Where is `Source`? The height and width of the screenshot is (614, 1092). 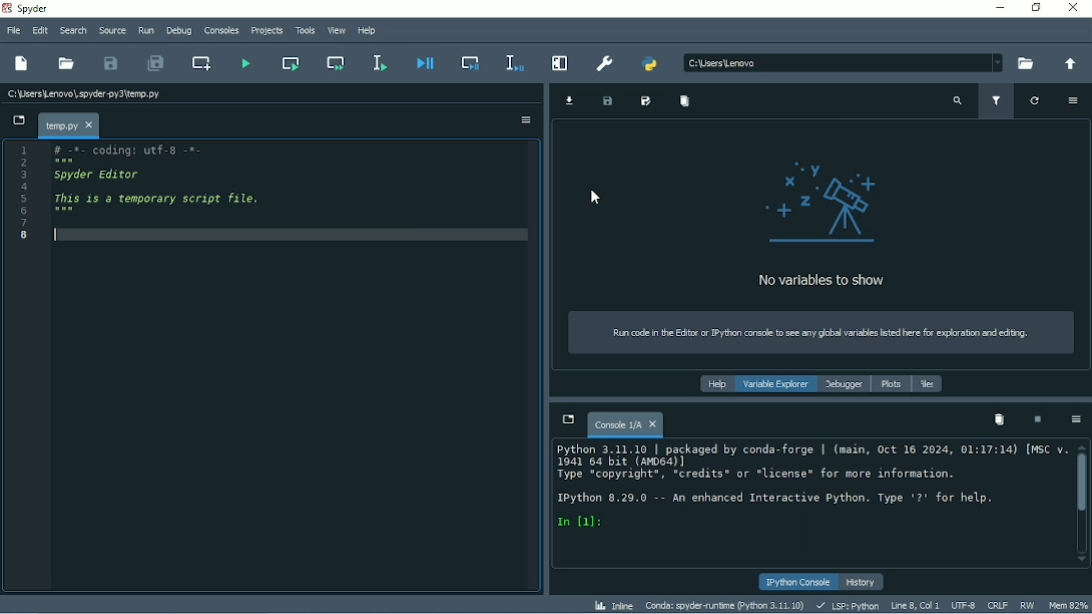 Source is located at coordinates (112, 30).